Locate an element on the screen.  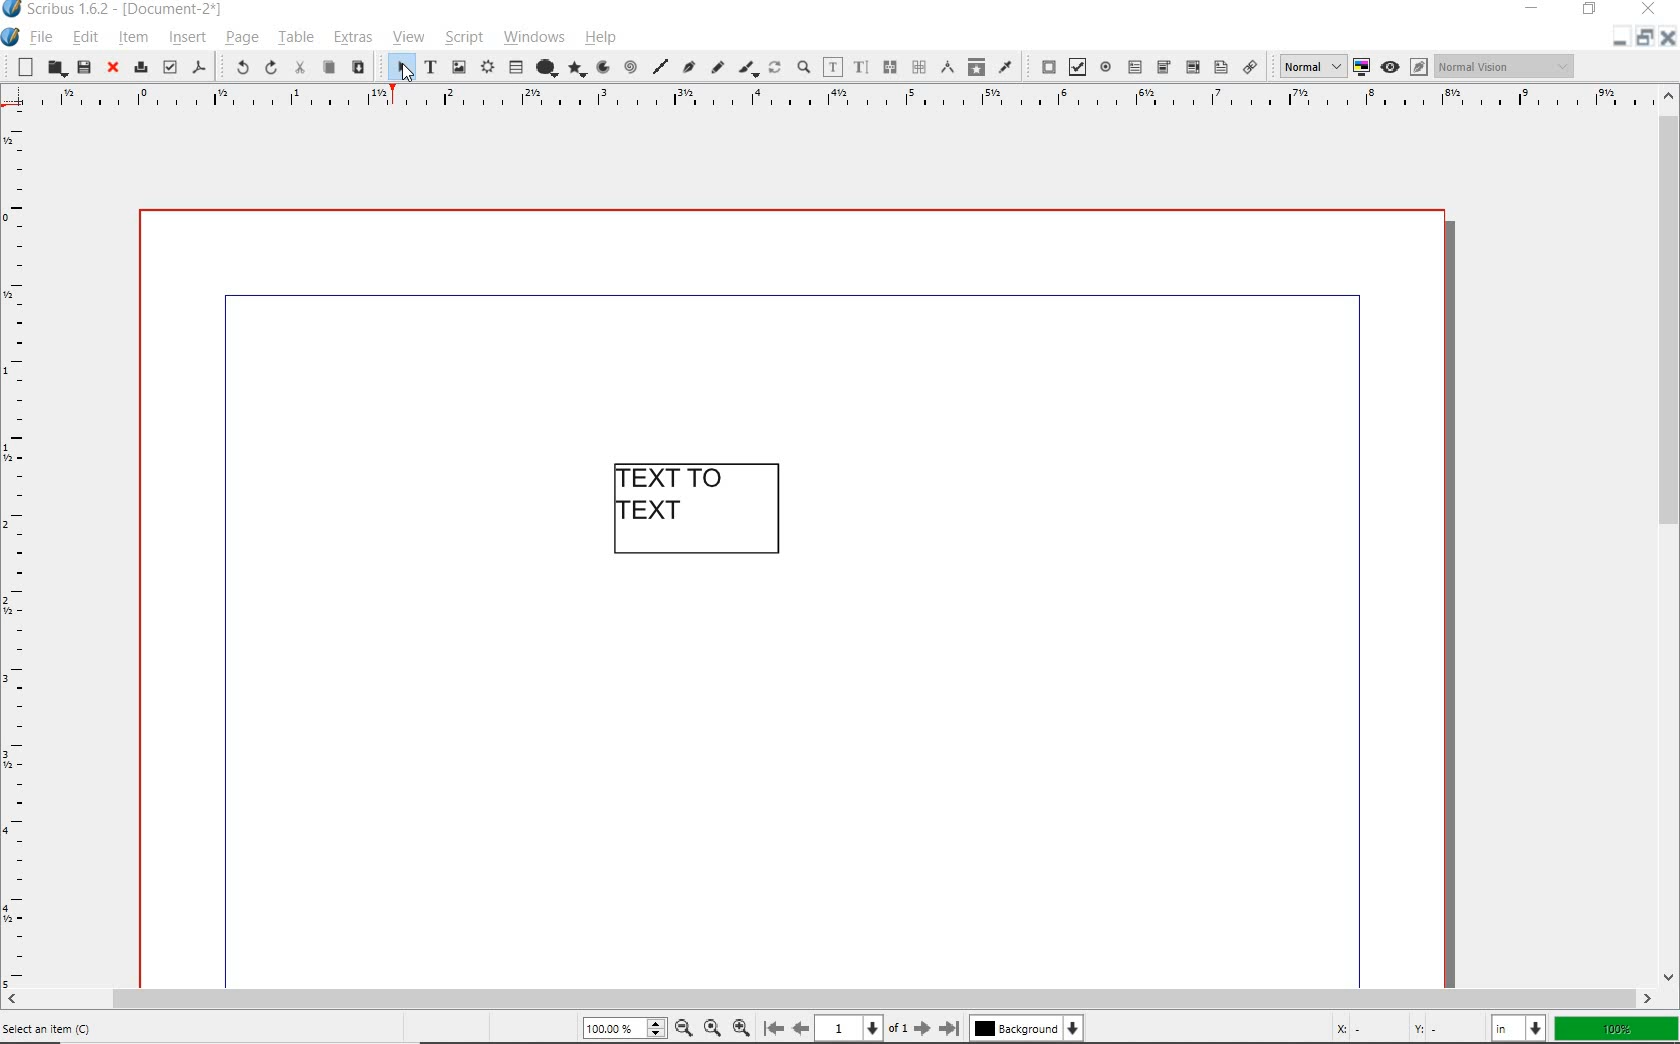
print is located at coordinates (139, 68).